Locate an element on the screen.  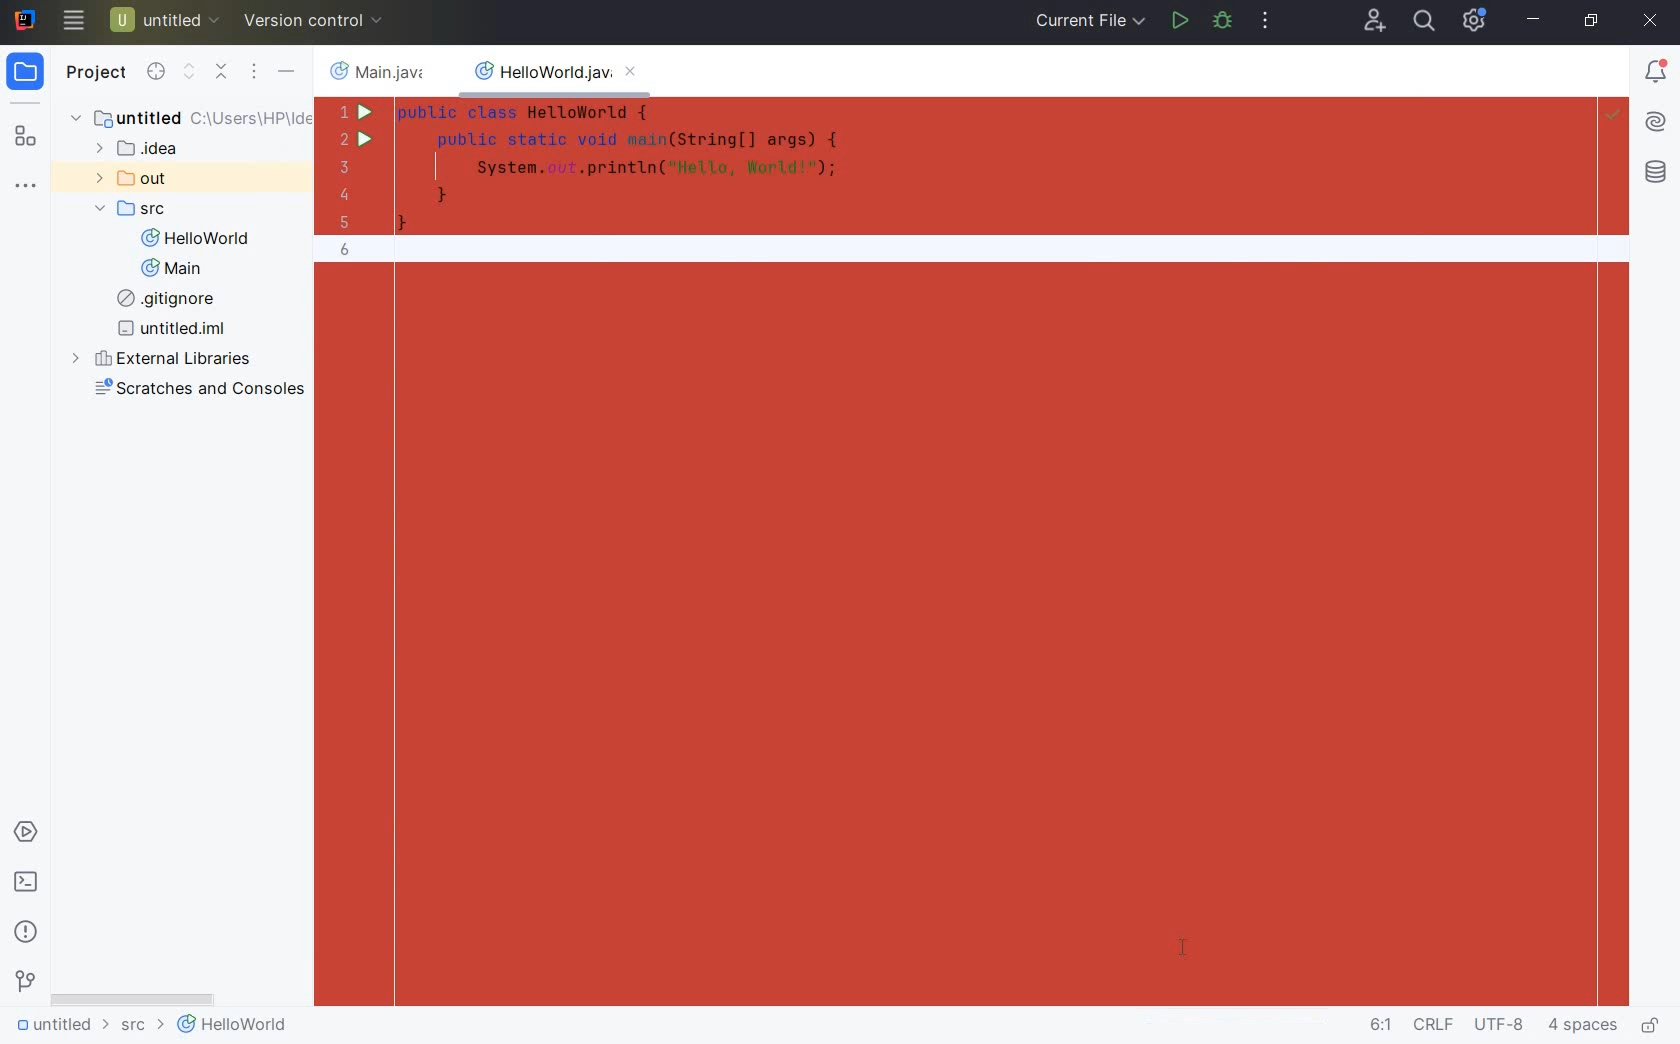
minimize is located at coordinates (1536, 21).